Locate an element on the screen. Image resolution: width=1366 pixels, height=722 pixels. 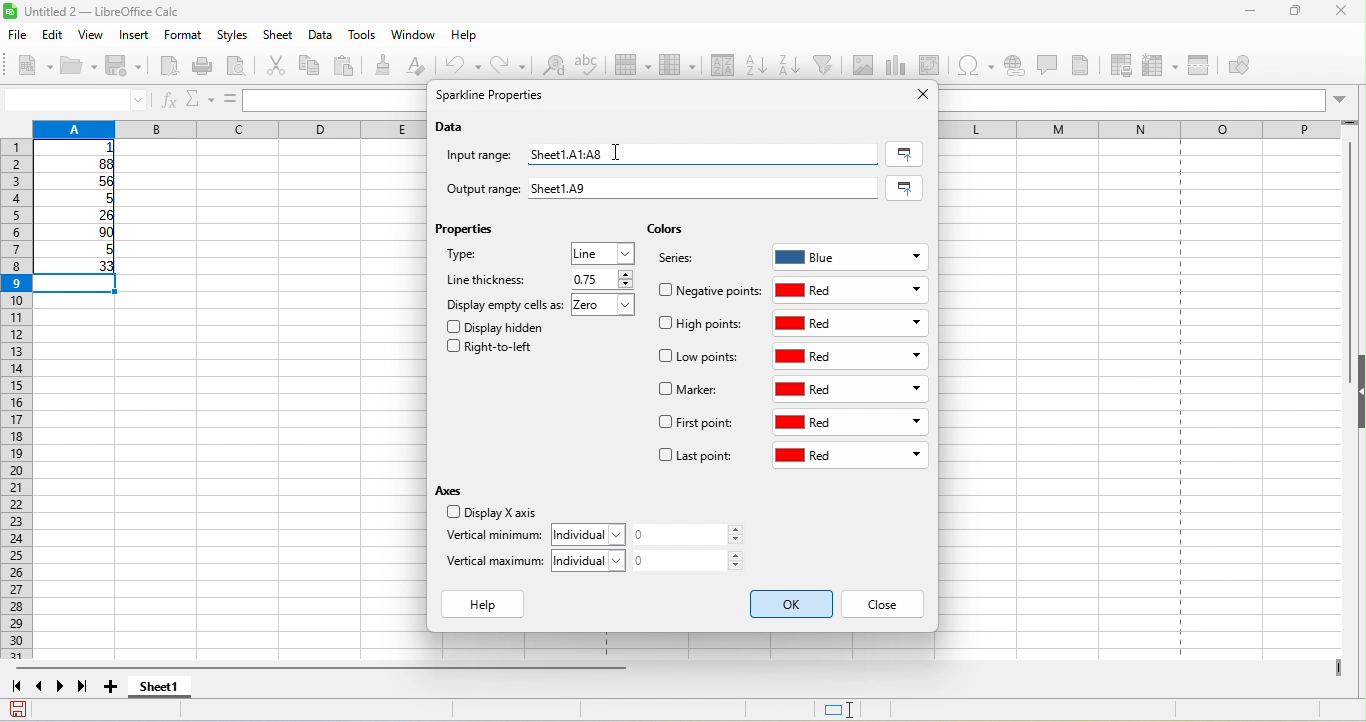
edit is located at coordinates (55, 34).